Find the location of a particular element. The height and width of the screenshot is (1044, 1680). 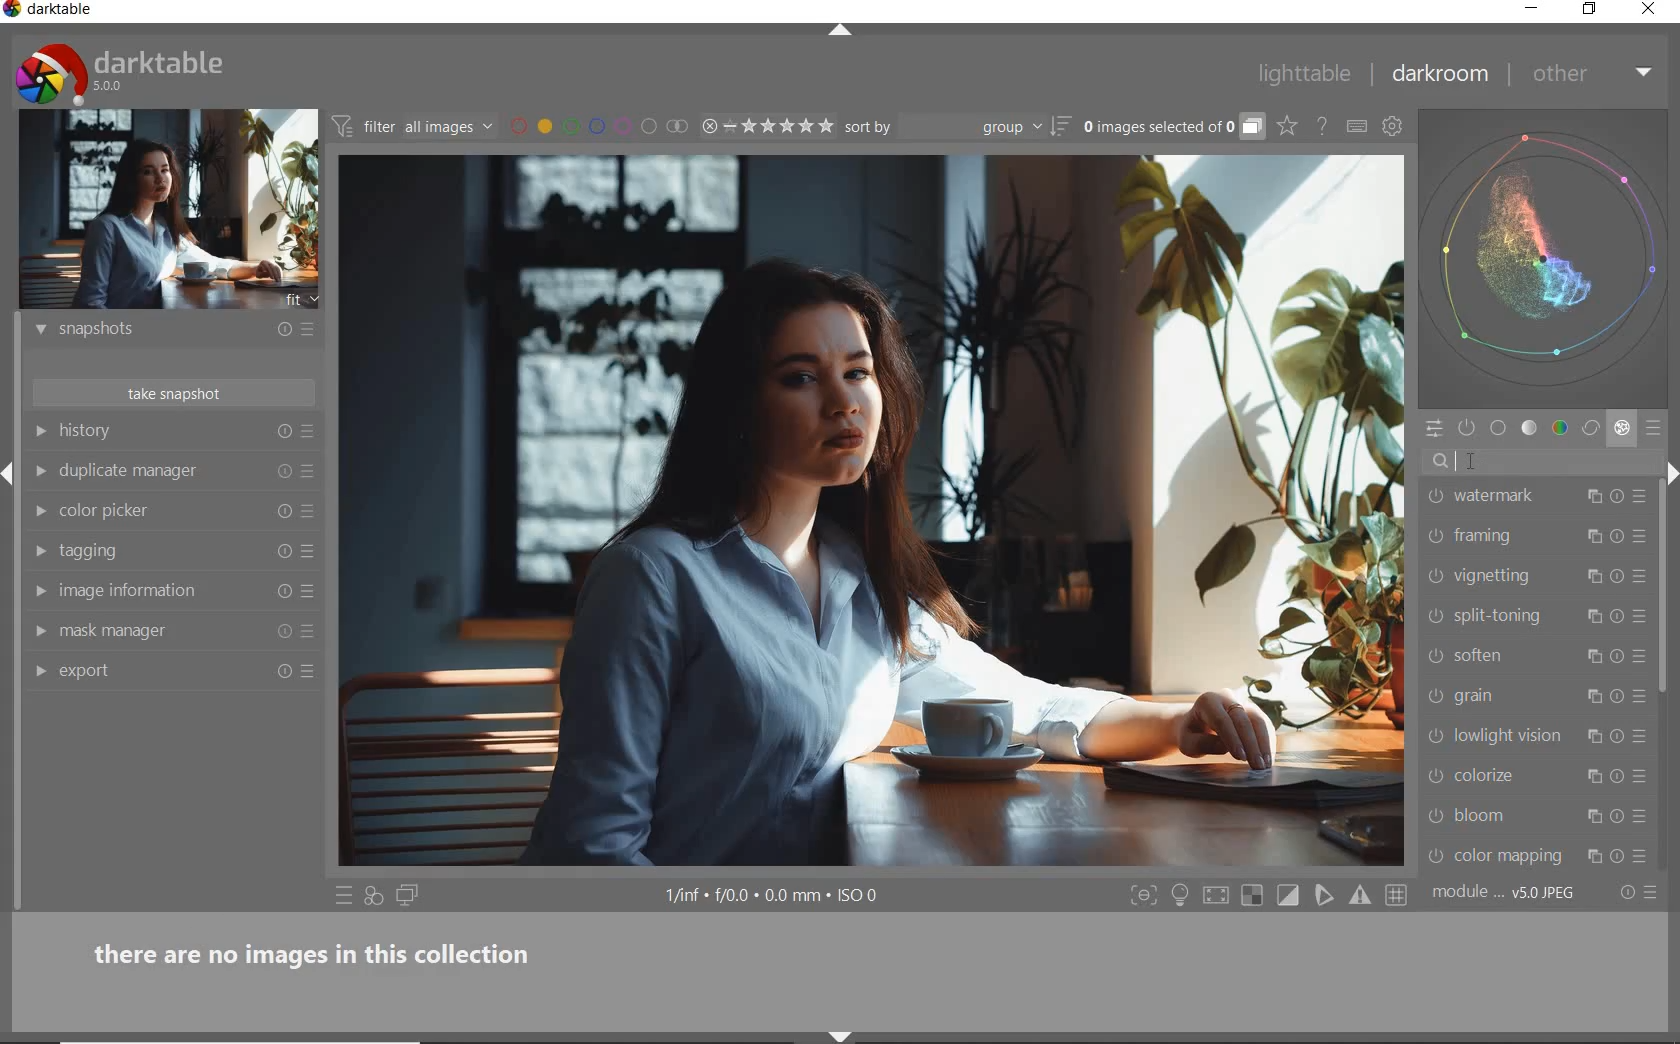

reset is located at coordinates (1618, 656).